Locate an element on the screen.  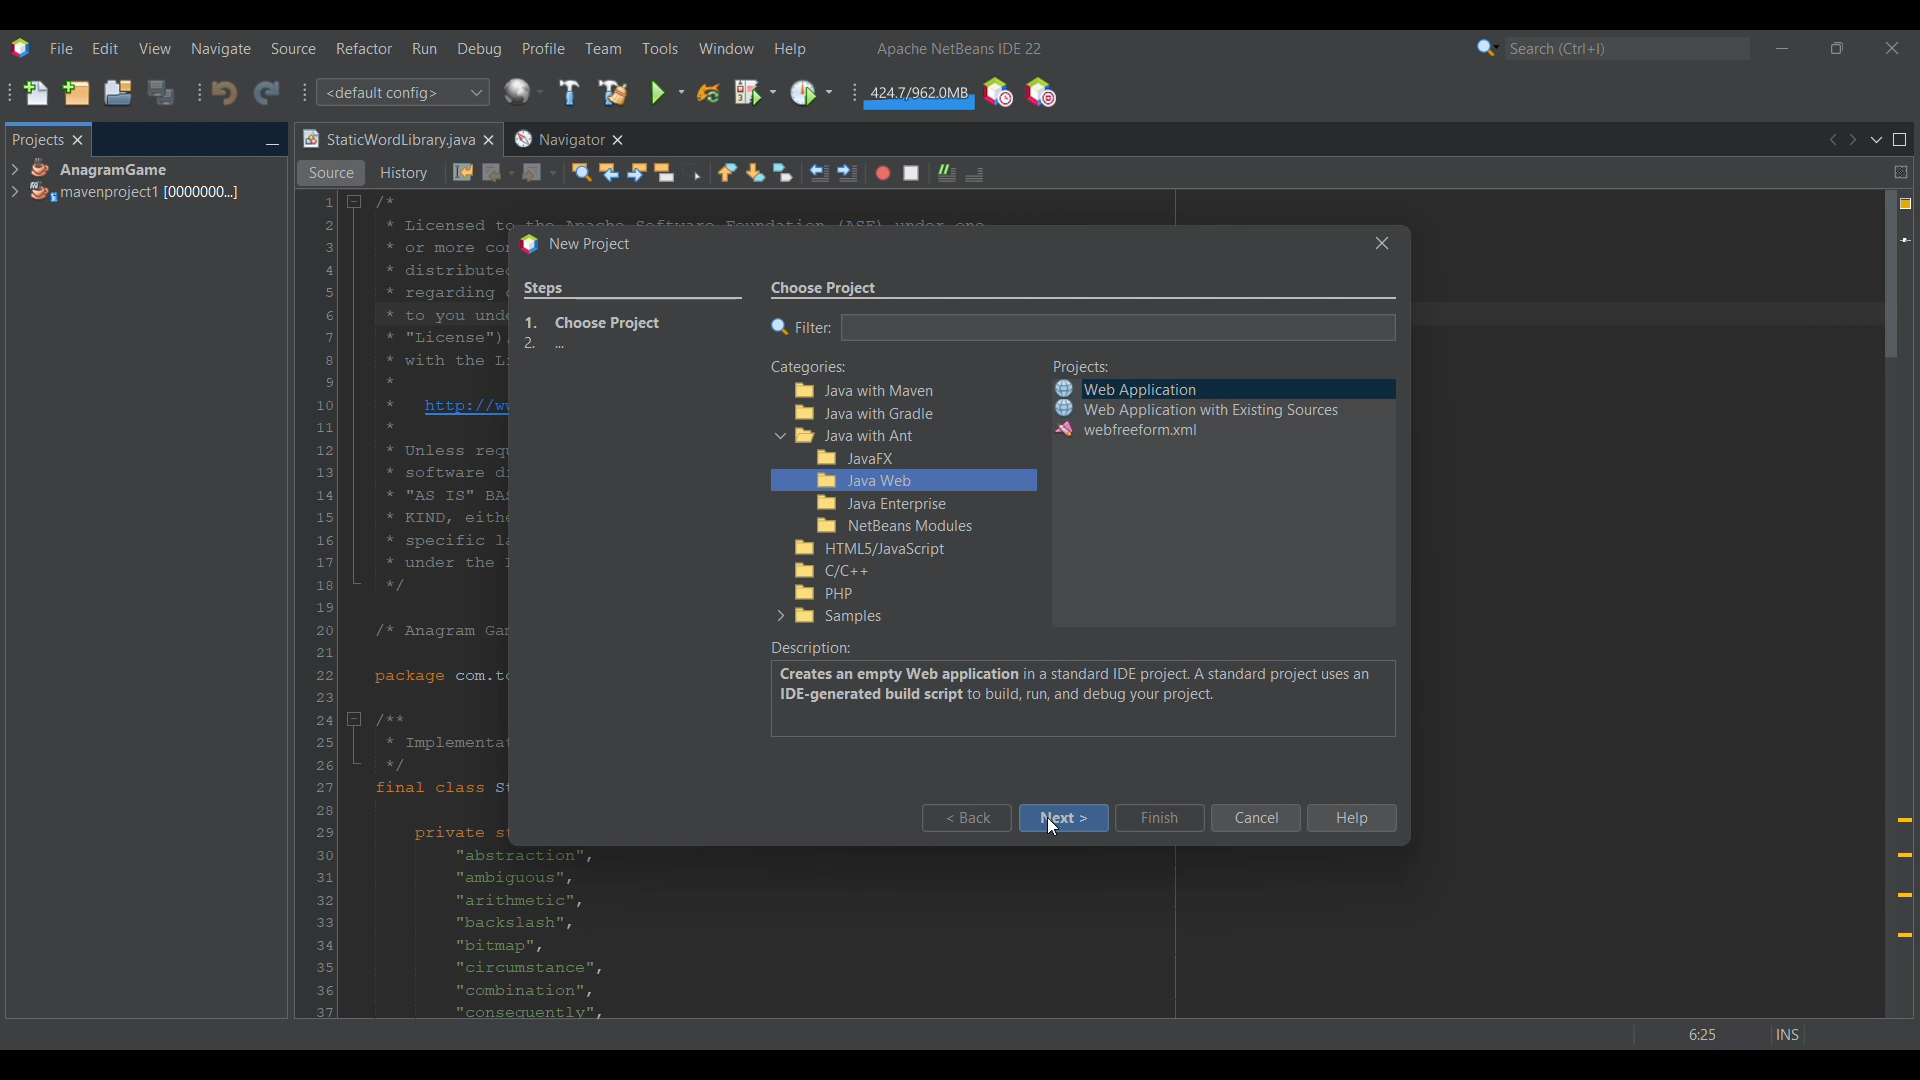
Current section is located at coordinates (987, 288).